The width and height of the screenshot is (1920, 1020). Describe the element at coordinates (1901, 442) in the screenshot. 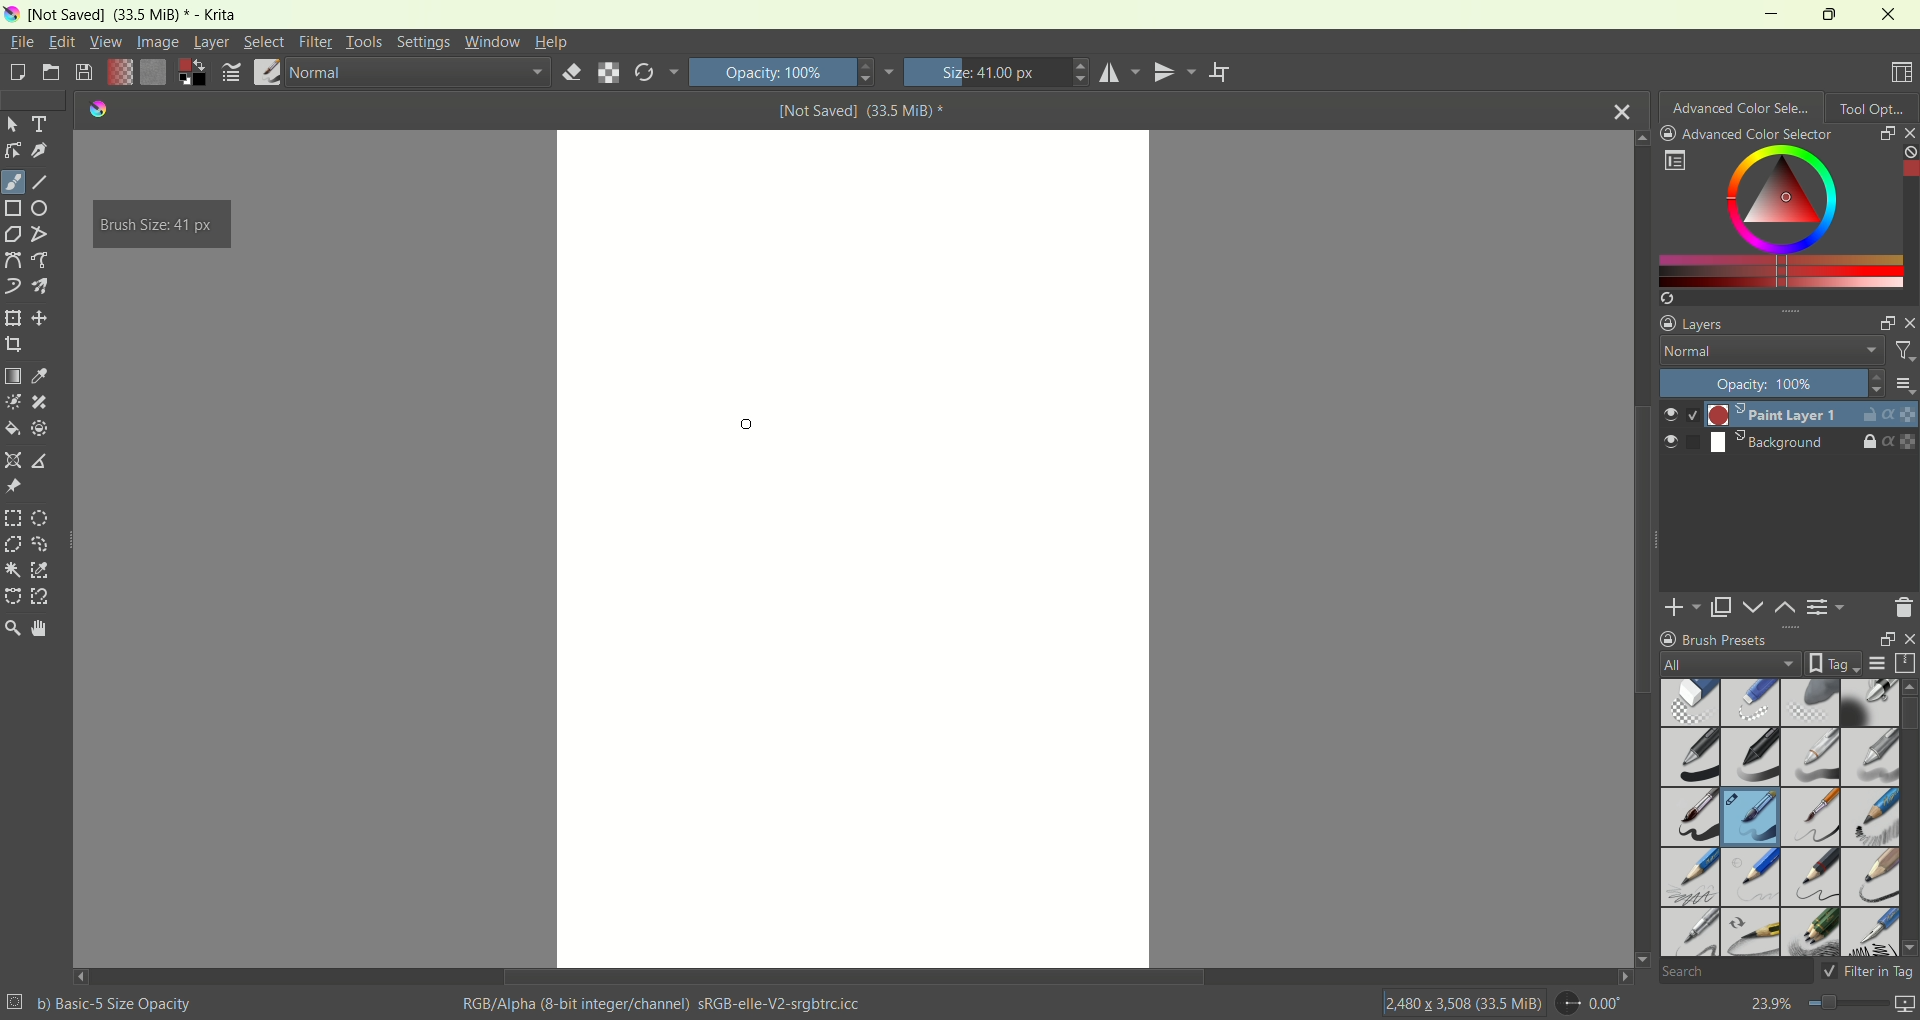

I see `properties` at that location.